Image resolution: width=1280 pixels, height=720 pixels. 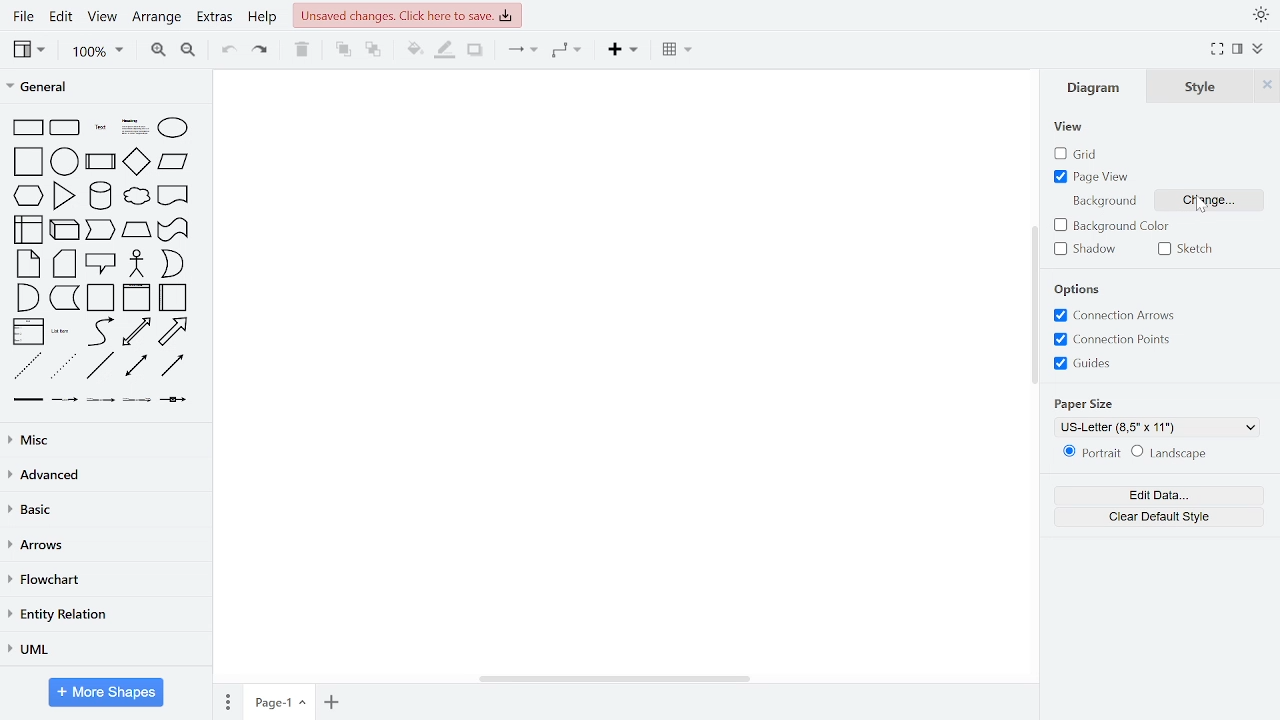 I want to click on general shapes, so click(x=29, y=296).